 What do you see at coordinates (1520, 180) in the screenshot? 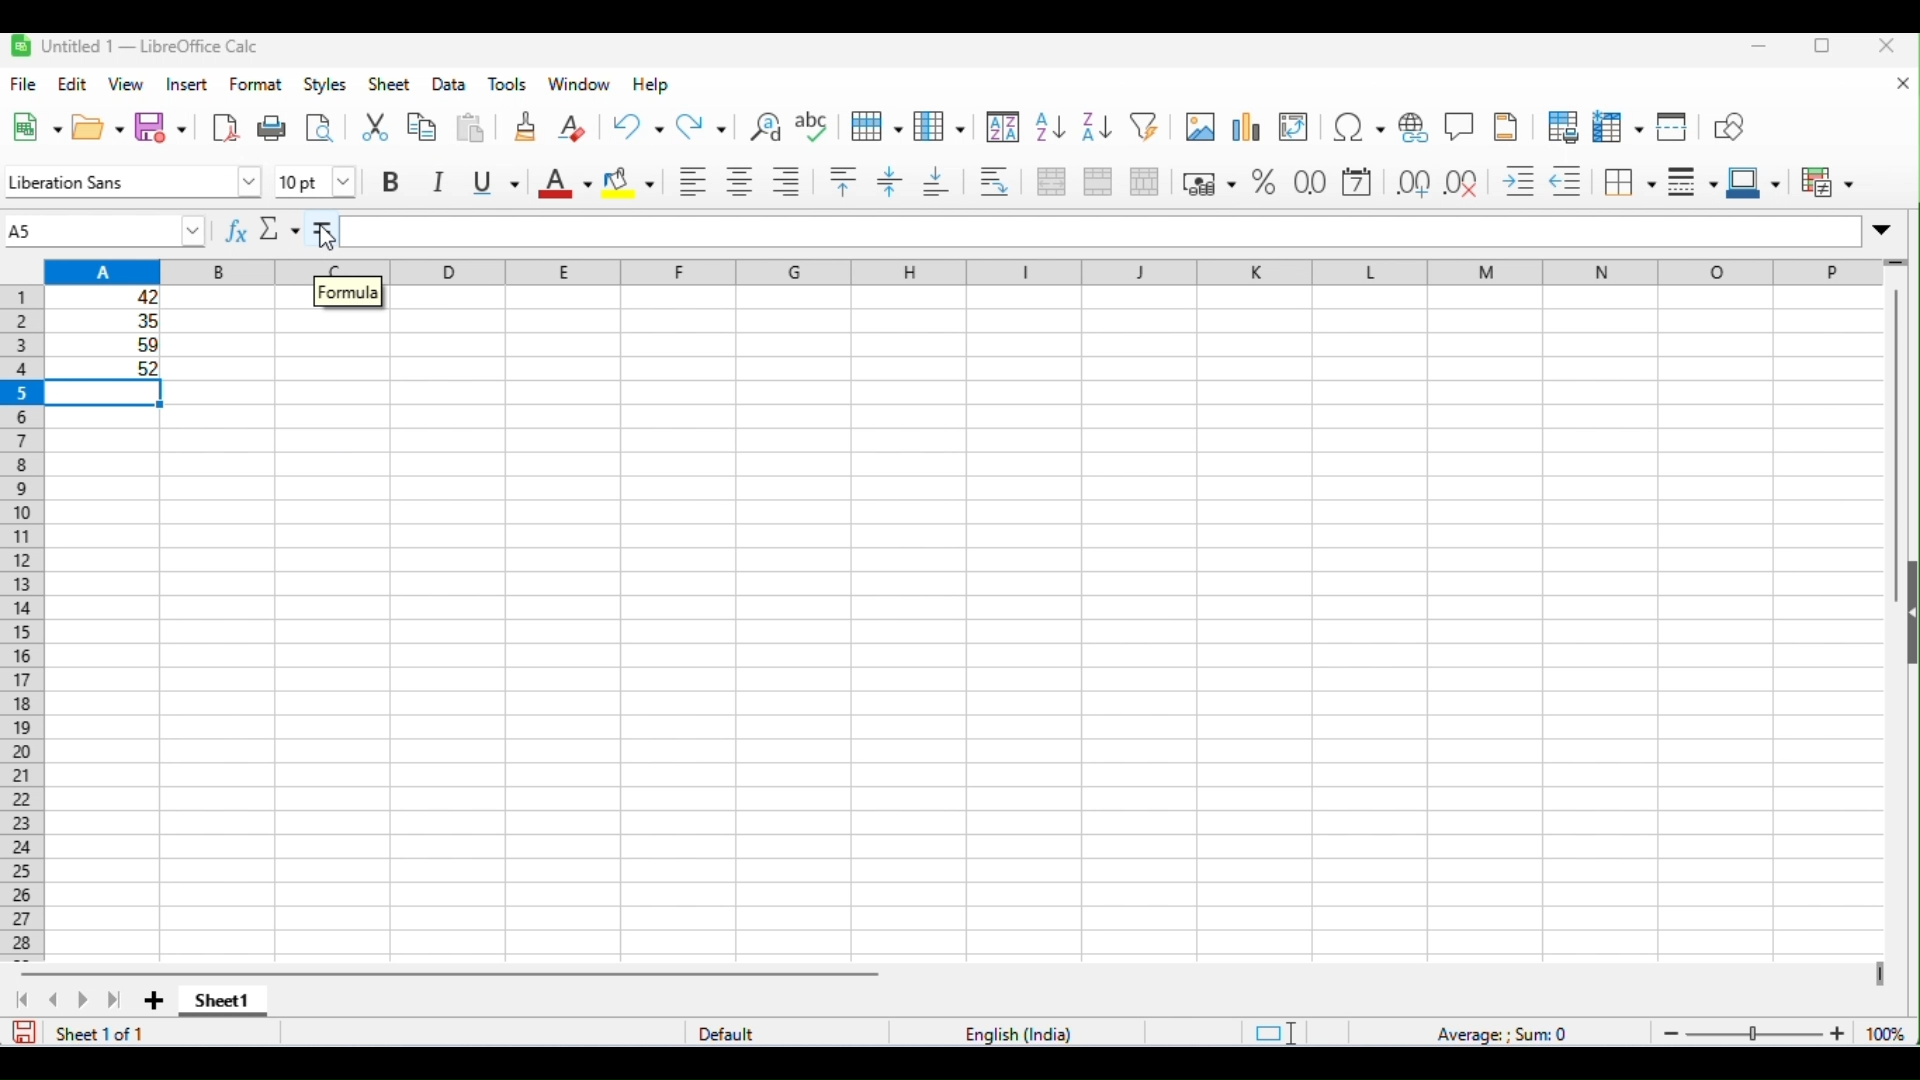
I see `increase indent` at bounding box center [1520, 180].